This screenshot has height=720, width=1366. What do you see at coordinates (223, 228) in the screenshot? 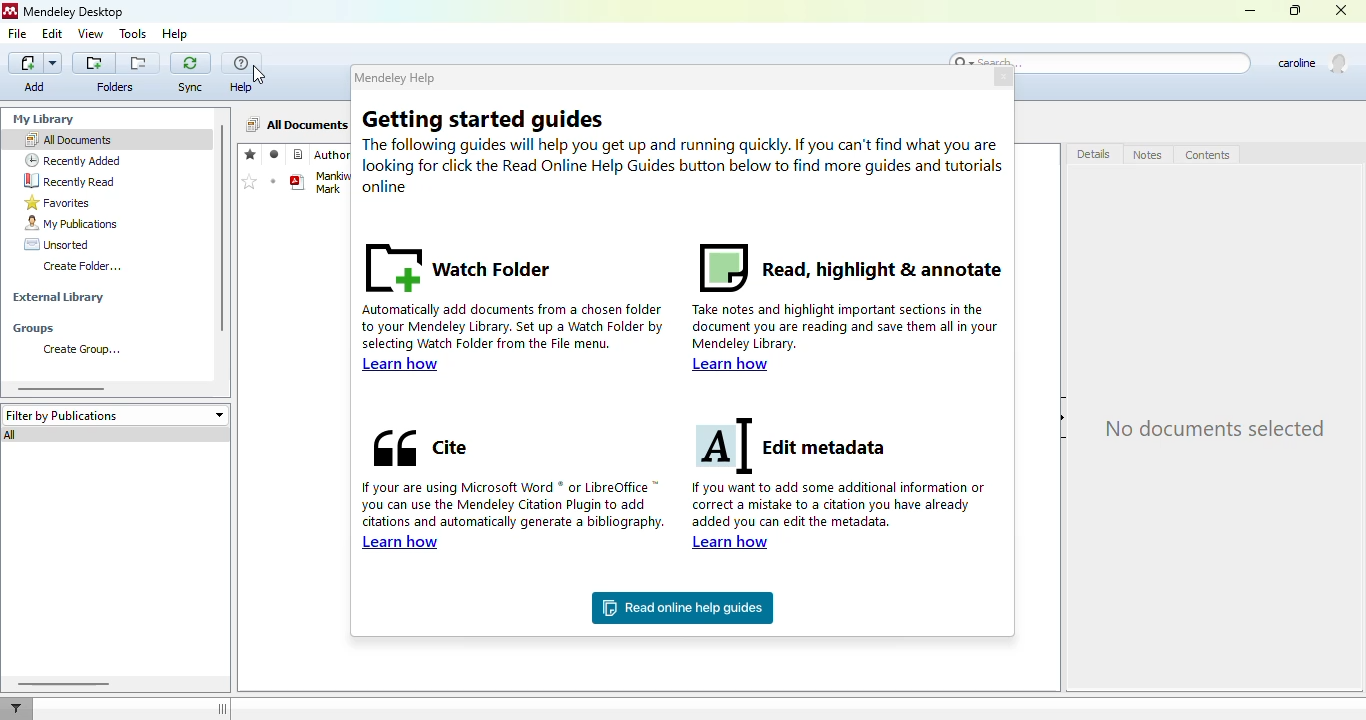
I see `vertical scroll bar` at bounding box center [223, 228].